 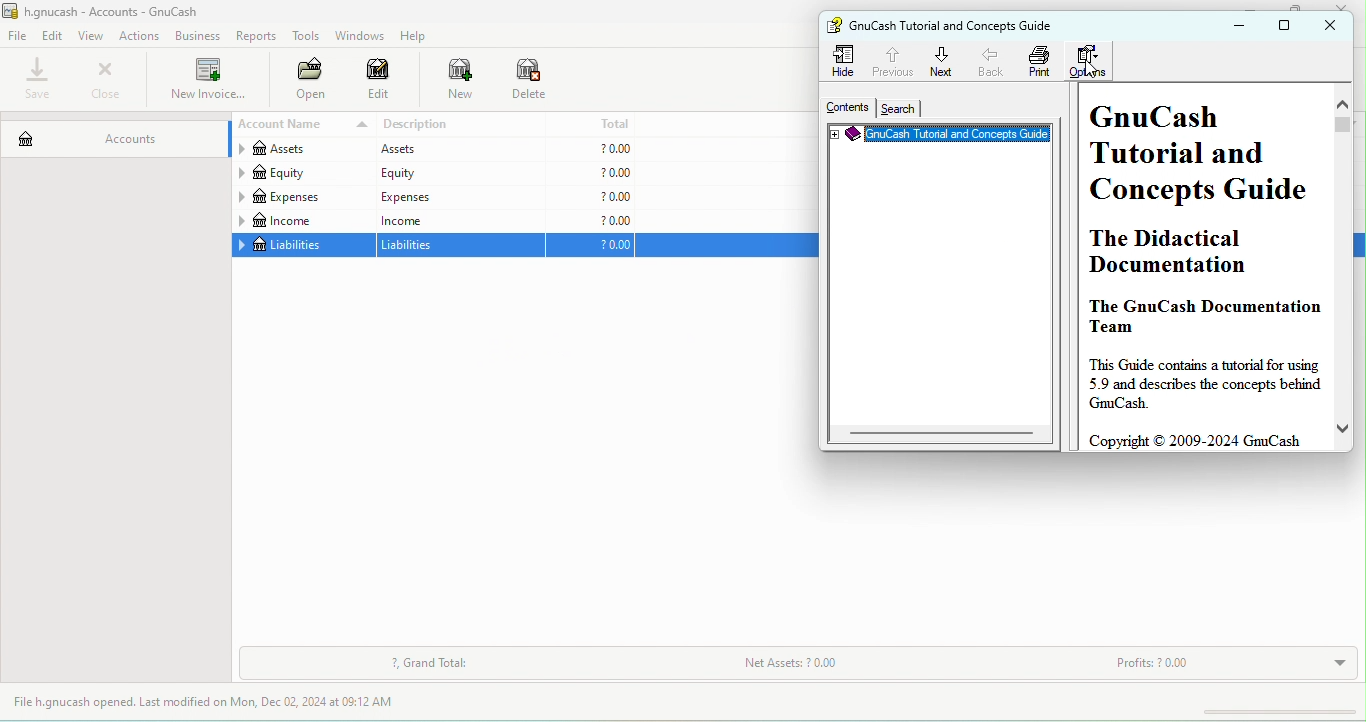 What do you see at coordinates (462, 246) in the screenshot?
I see `liabilities` at bounding box center [462, 246].